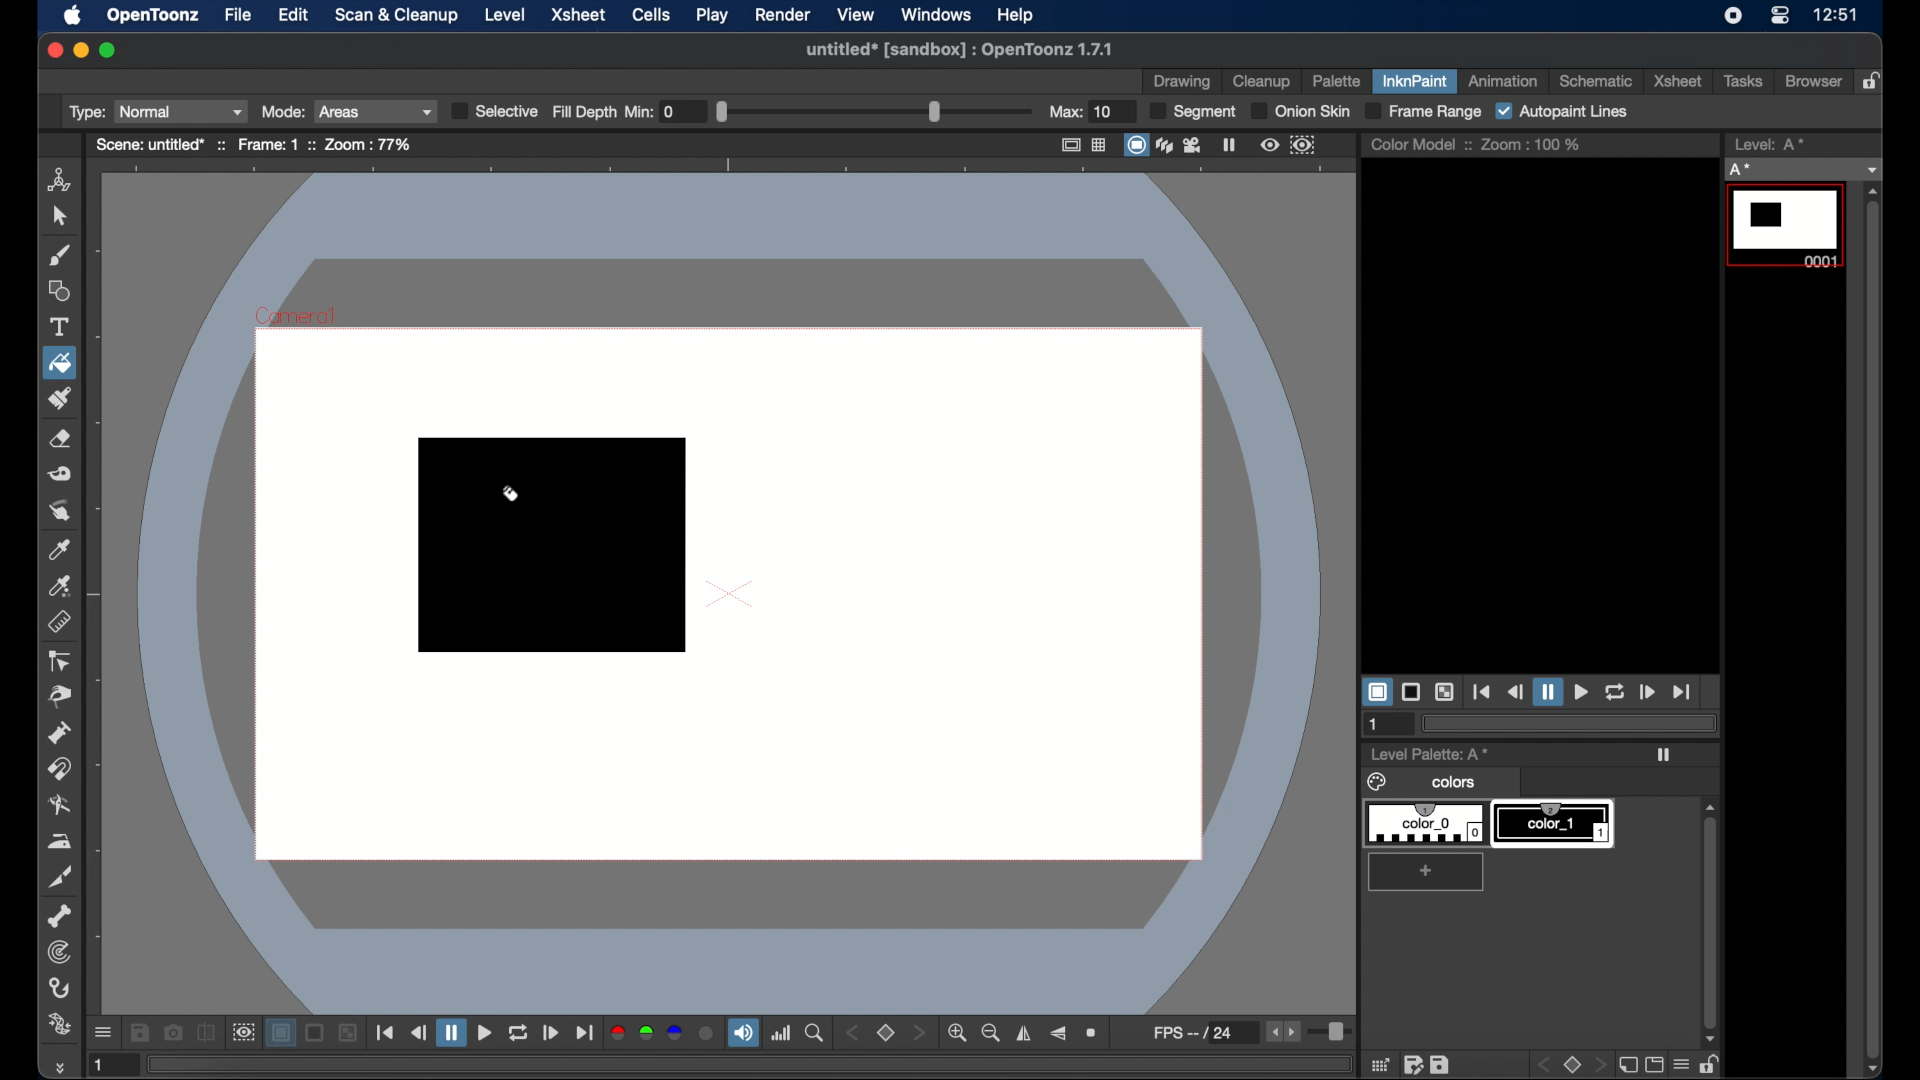 This screenshot has height=1080, width=1920. Describe the element at coordinates (109, 50) in the screenshot. I see `maximize` at that location.